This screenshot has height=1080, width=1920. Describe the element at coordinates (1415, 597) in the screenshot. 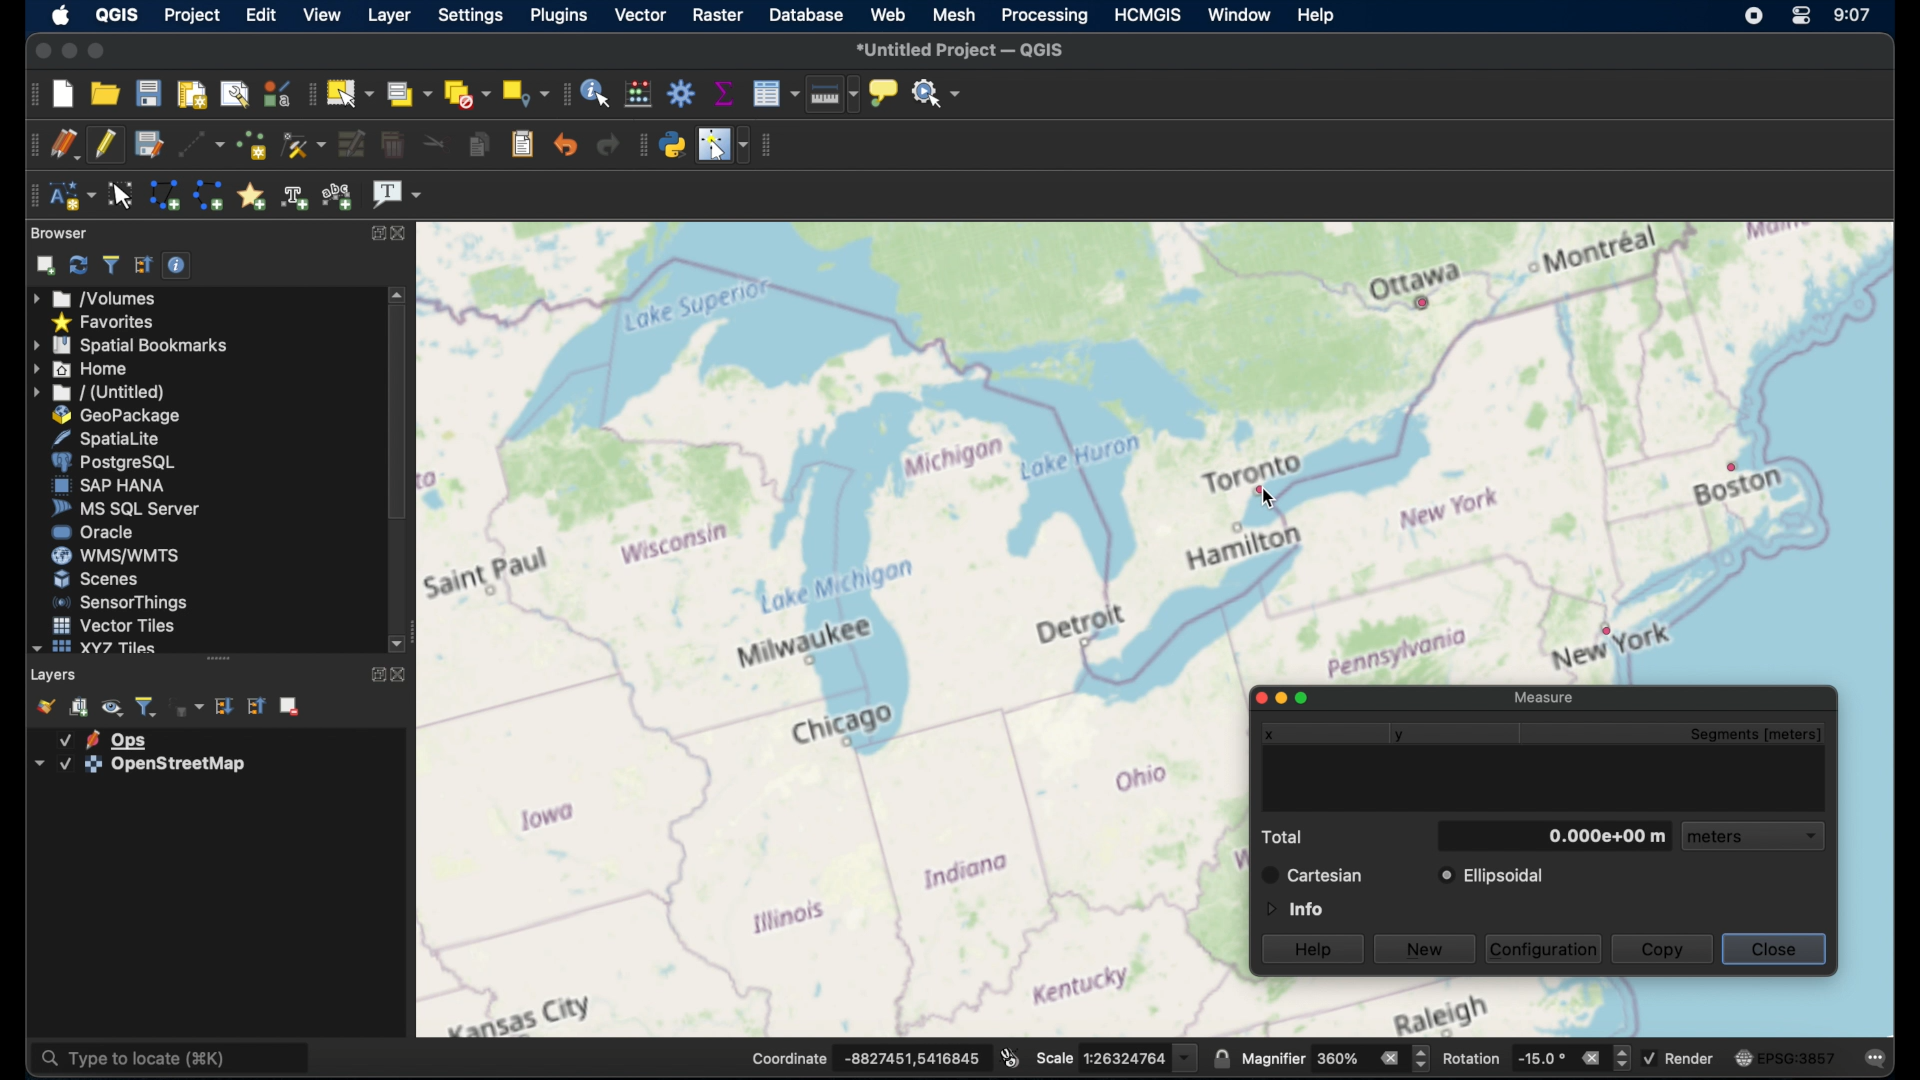

I see `open street map` at that location.